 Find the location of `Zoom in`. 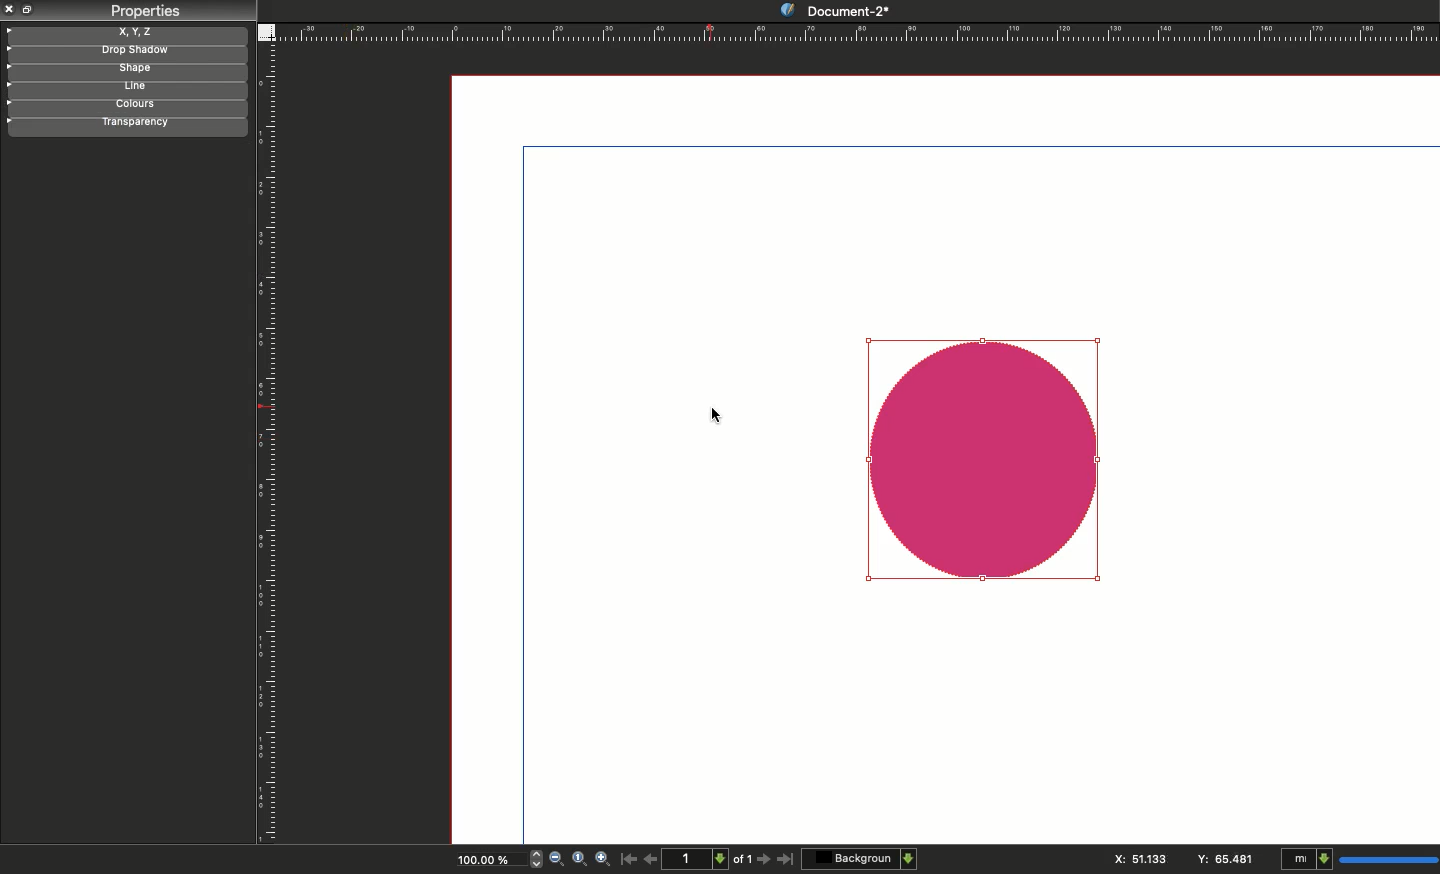

Zoom in is located at coordinates (604, 860).